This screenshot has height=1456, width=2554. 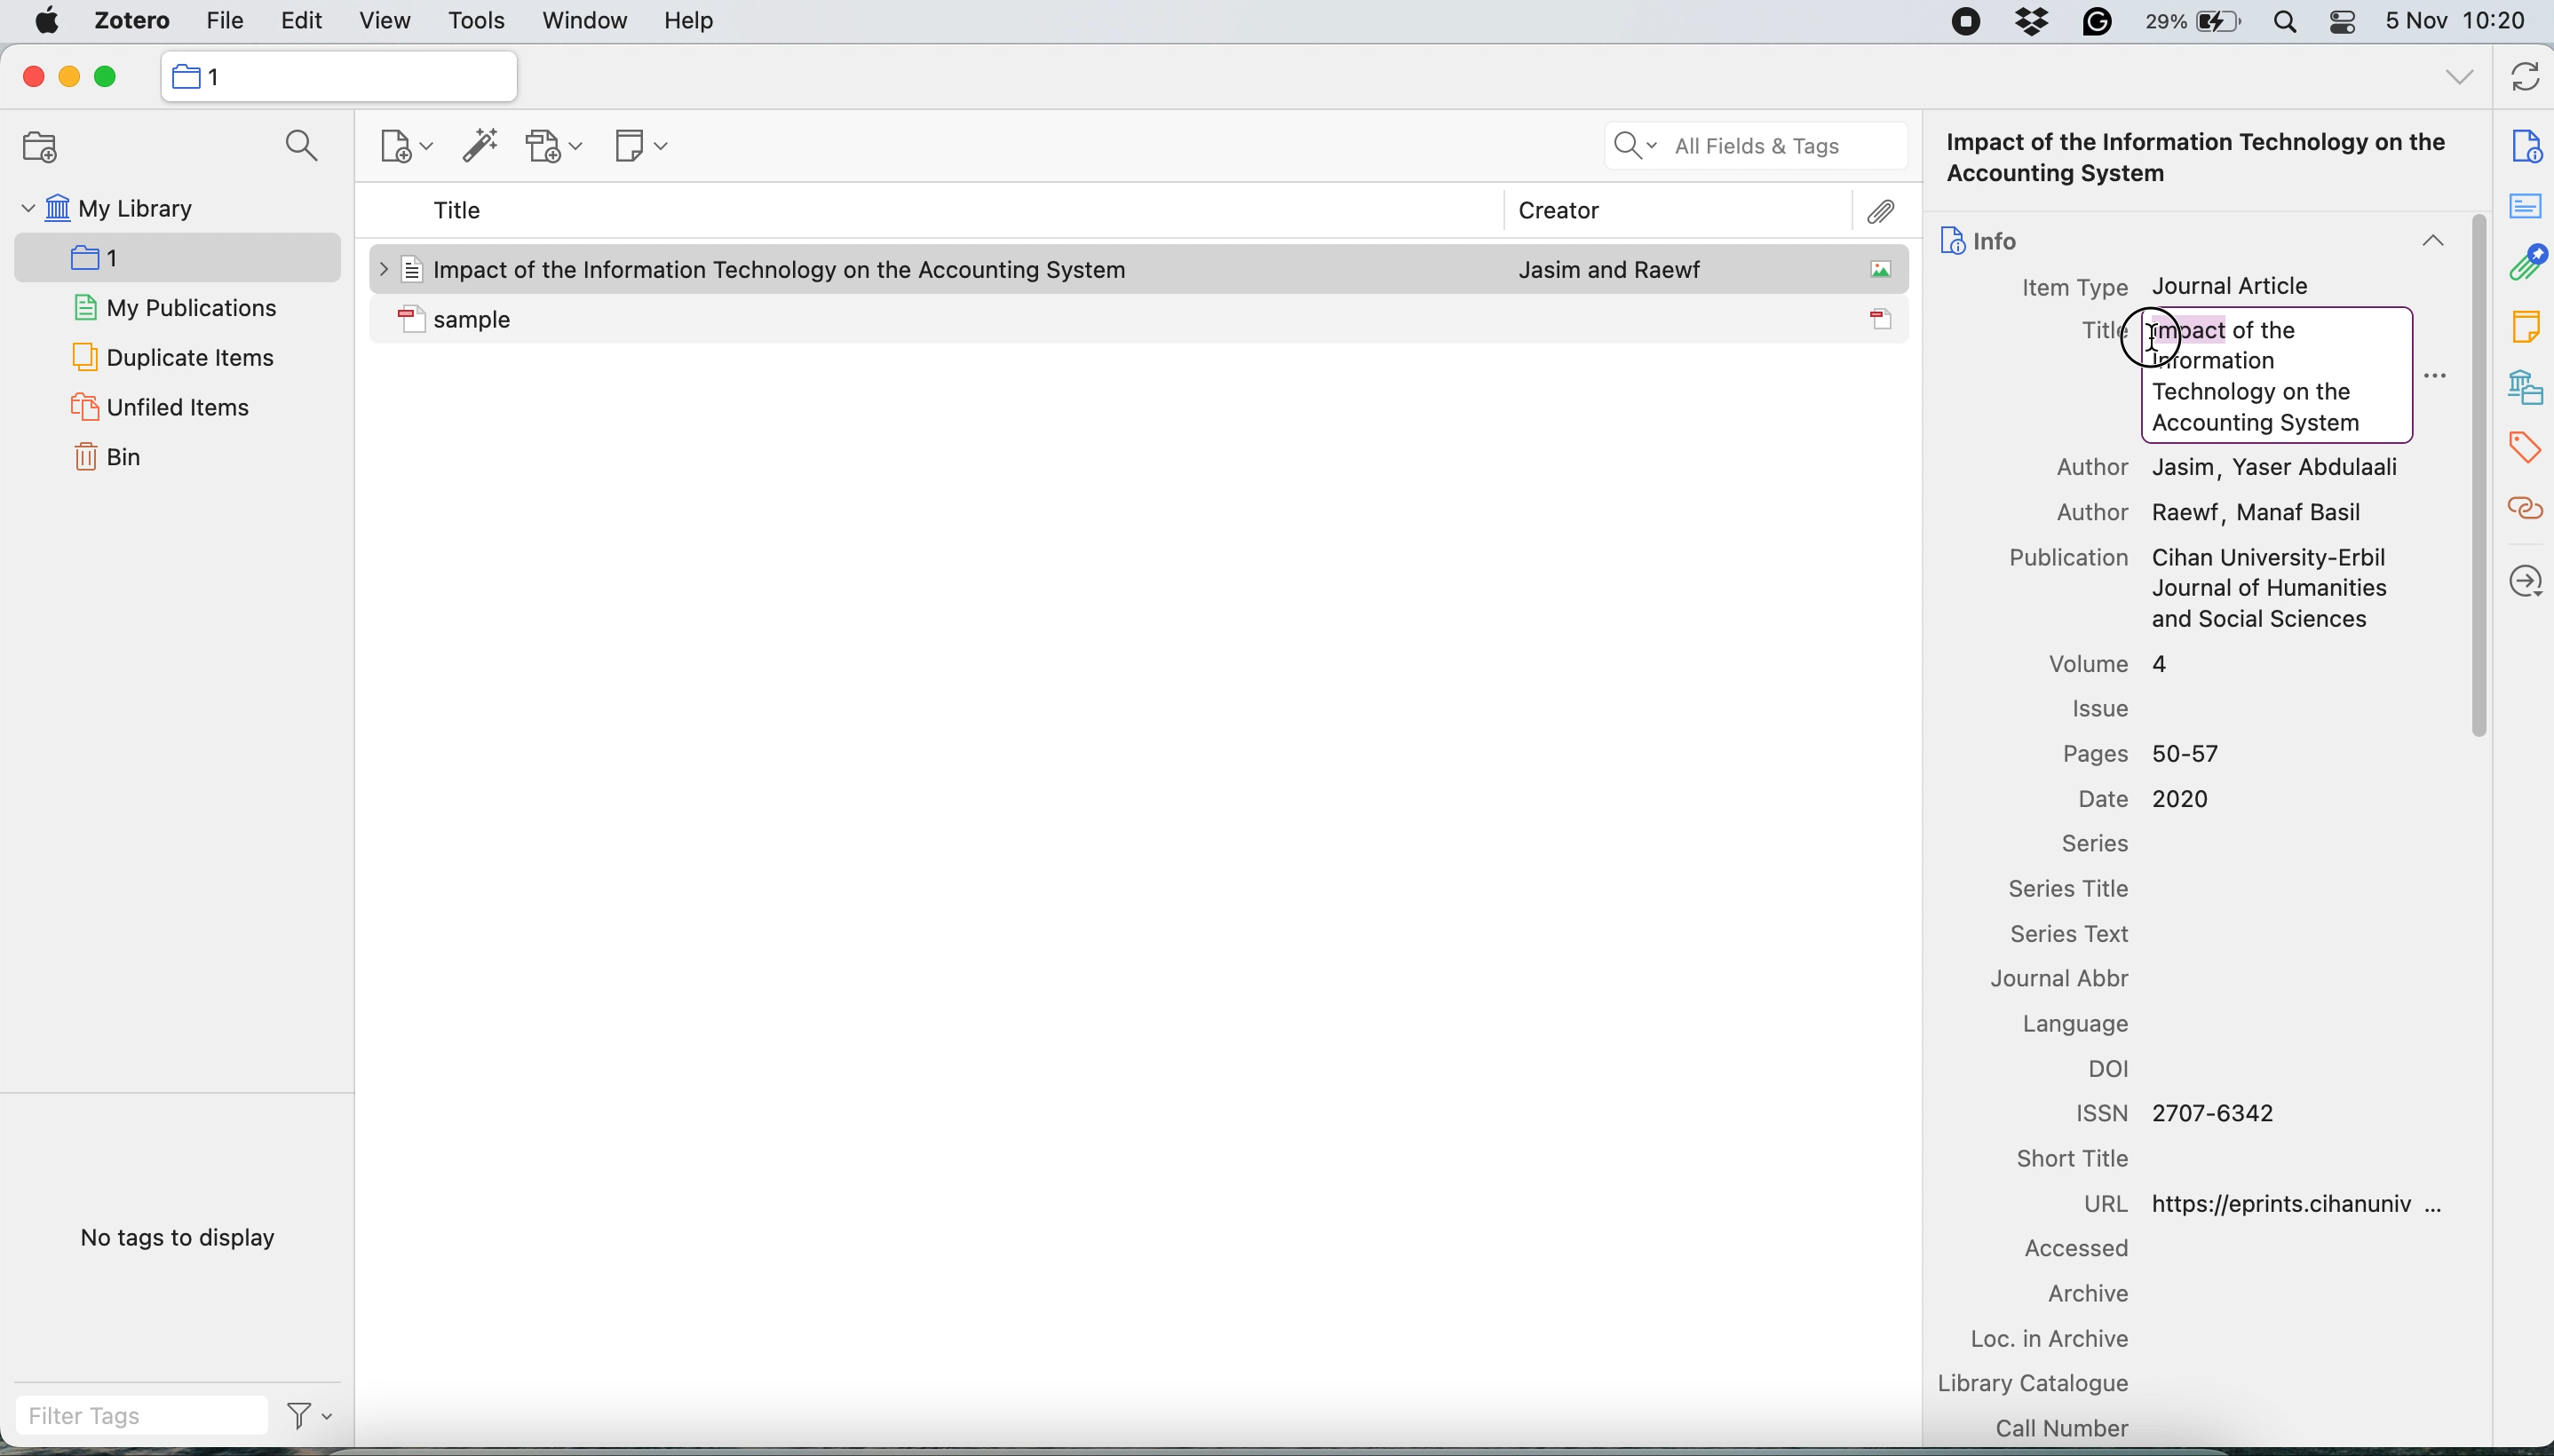 What do you see at coordinates (2096, 846) in the screenshot?
I see `series` at bounding box center [2096, 846].